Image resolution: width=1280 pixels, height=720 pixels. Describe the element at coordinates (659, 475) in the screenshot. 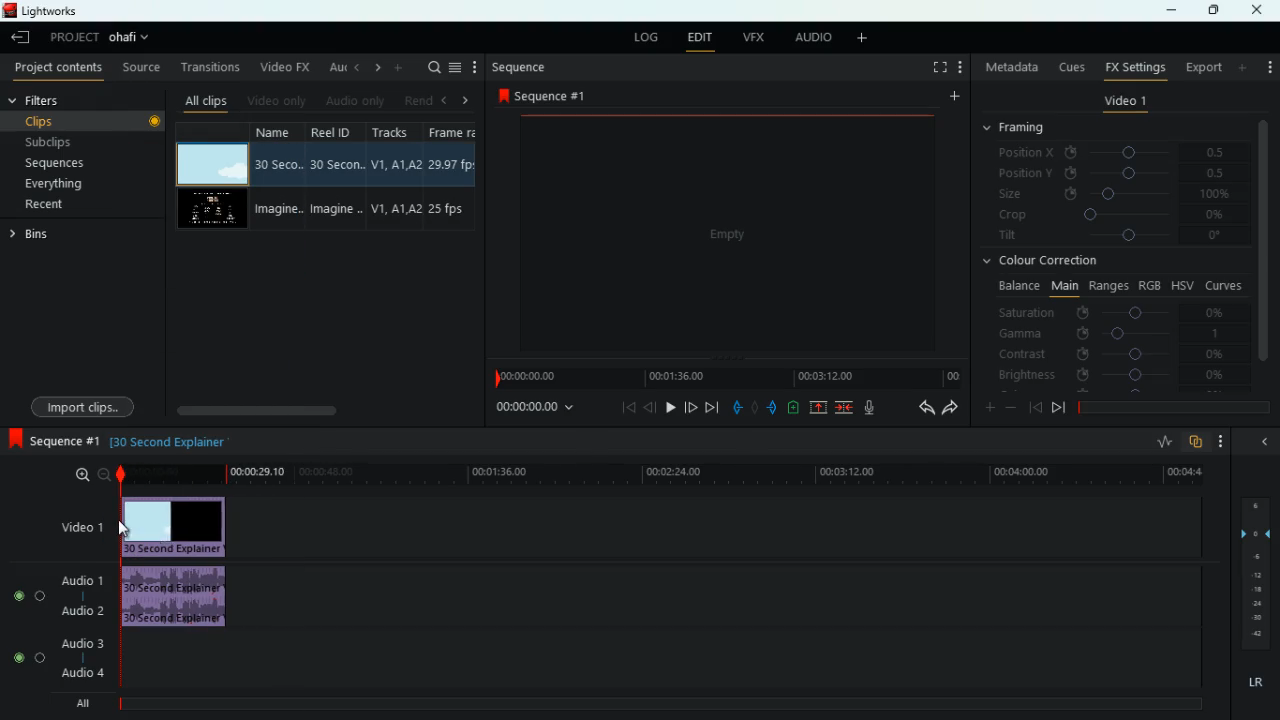

I see `time` at that location.